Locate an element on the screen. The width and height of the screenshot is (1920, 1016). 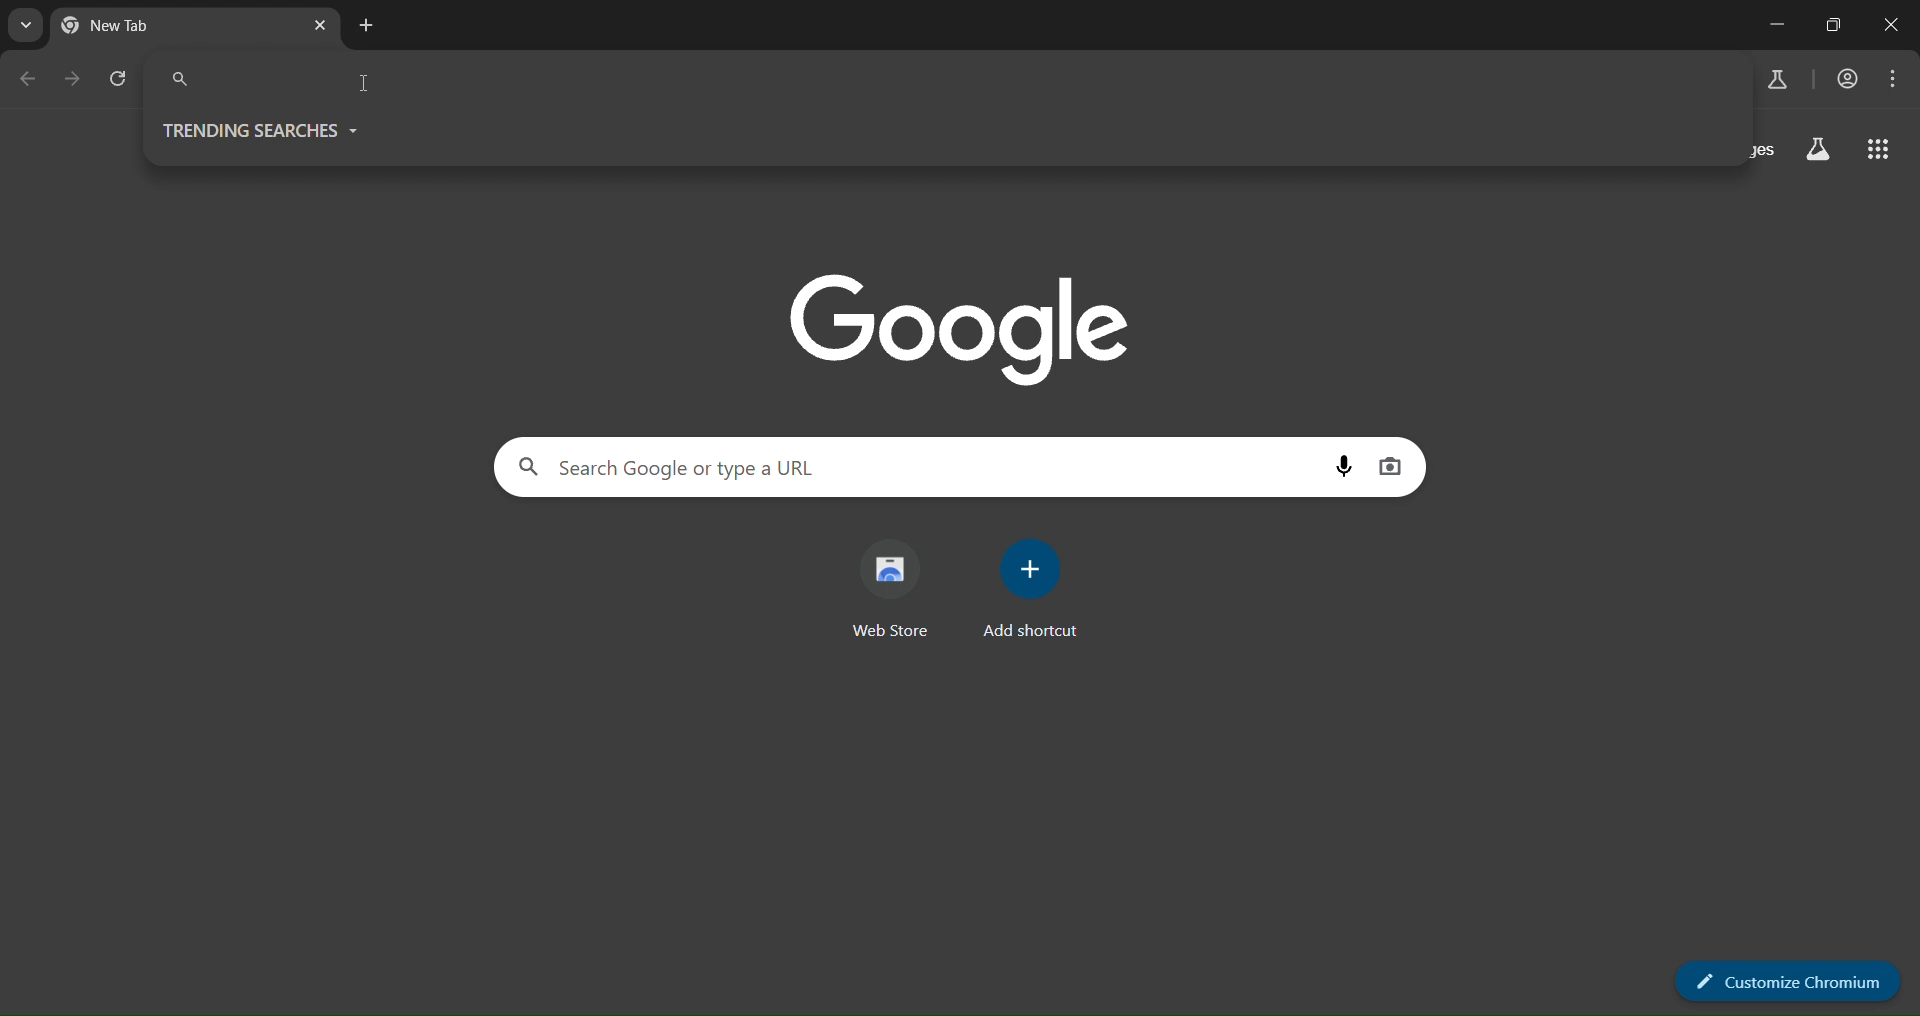
google apps is located at coordinates (1882, 152).